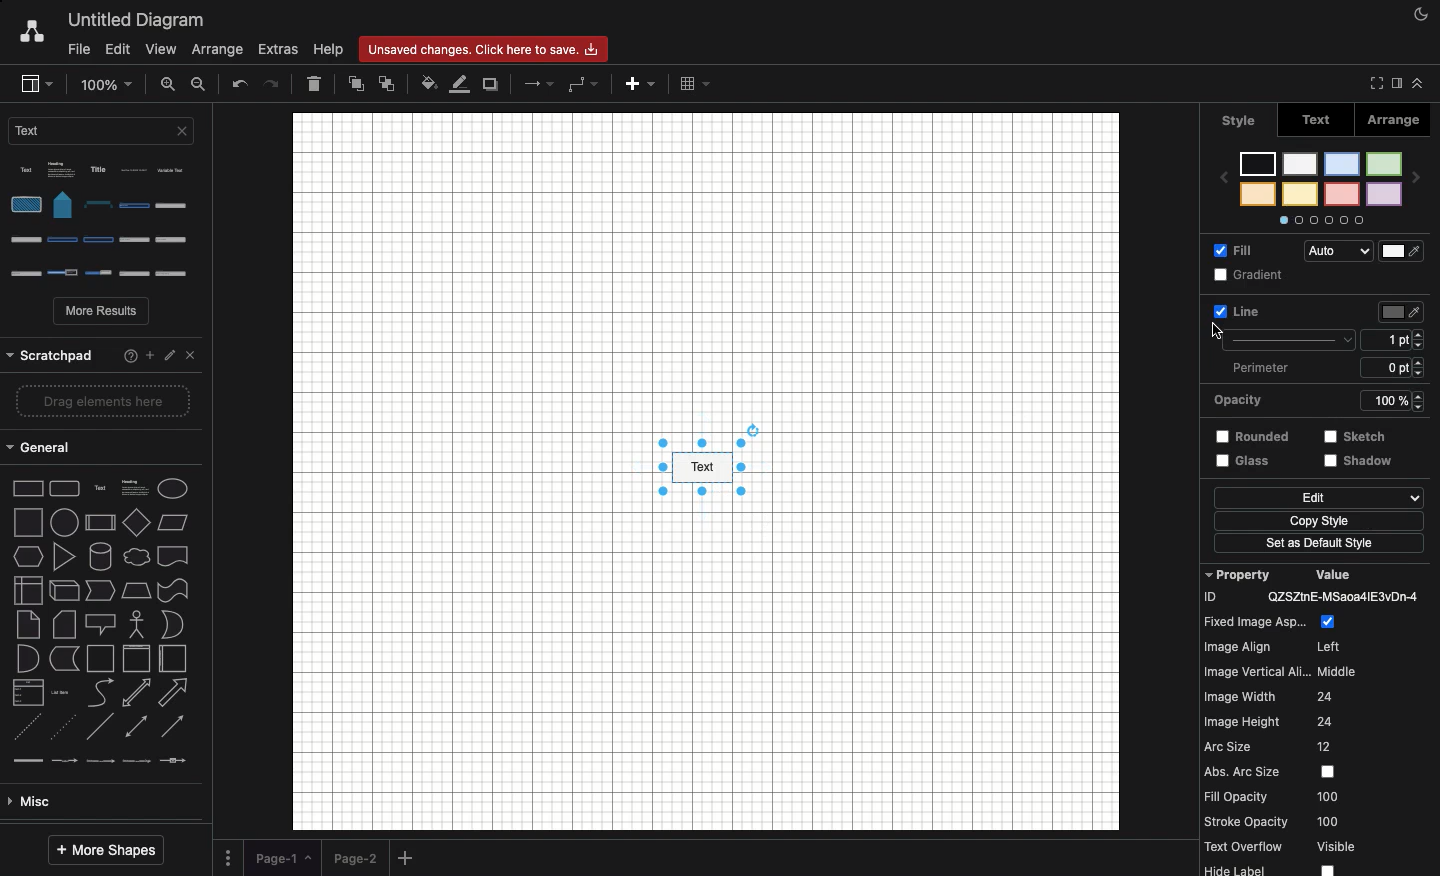 This screenshot has height=876, width=1440. I want to click on To front, so click(355, 87).